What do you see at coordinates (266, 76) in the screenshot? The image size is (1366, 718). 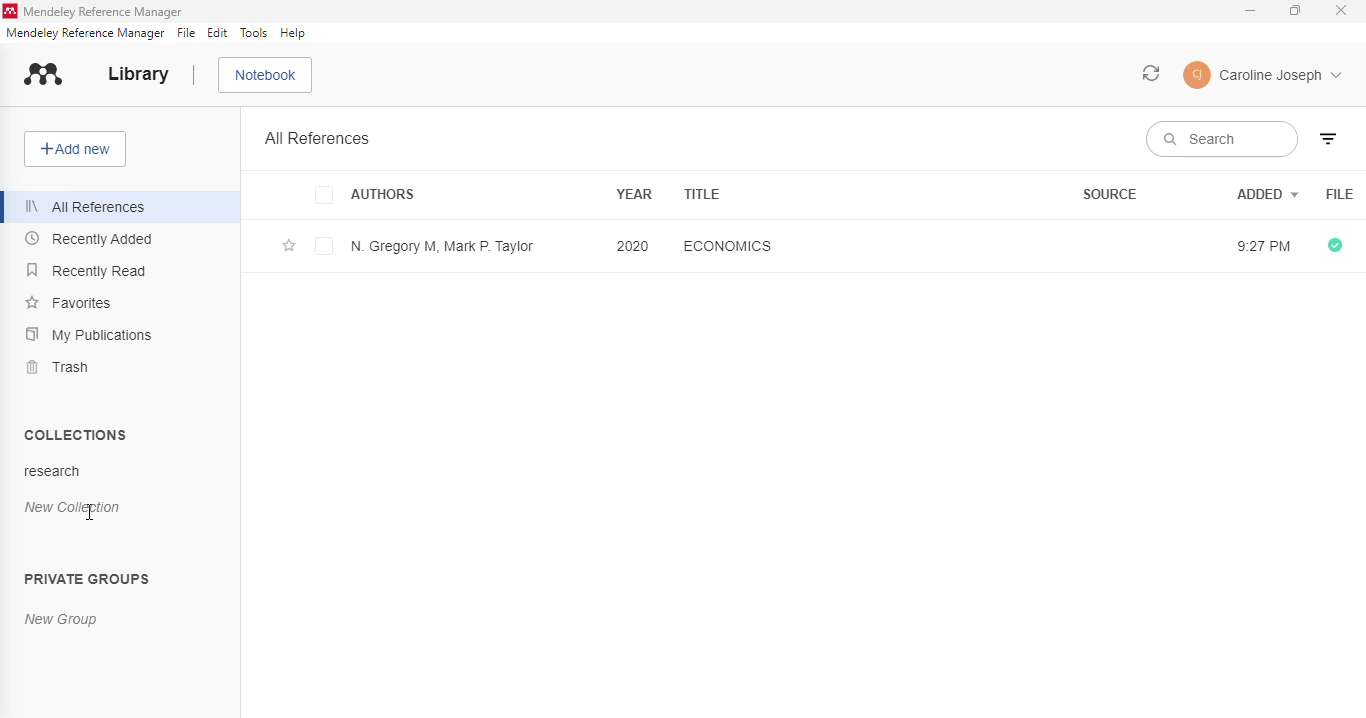 I see `notebook` at bounding box center [266, 76].